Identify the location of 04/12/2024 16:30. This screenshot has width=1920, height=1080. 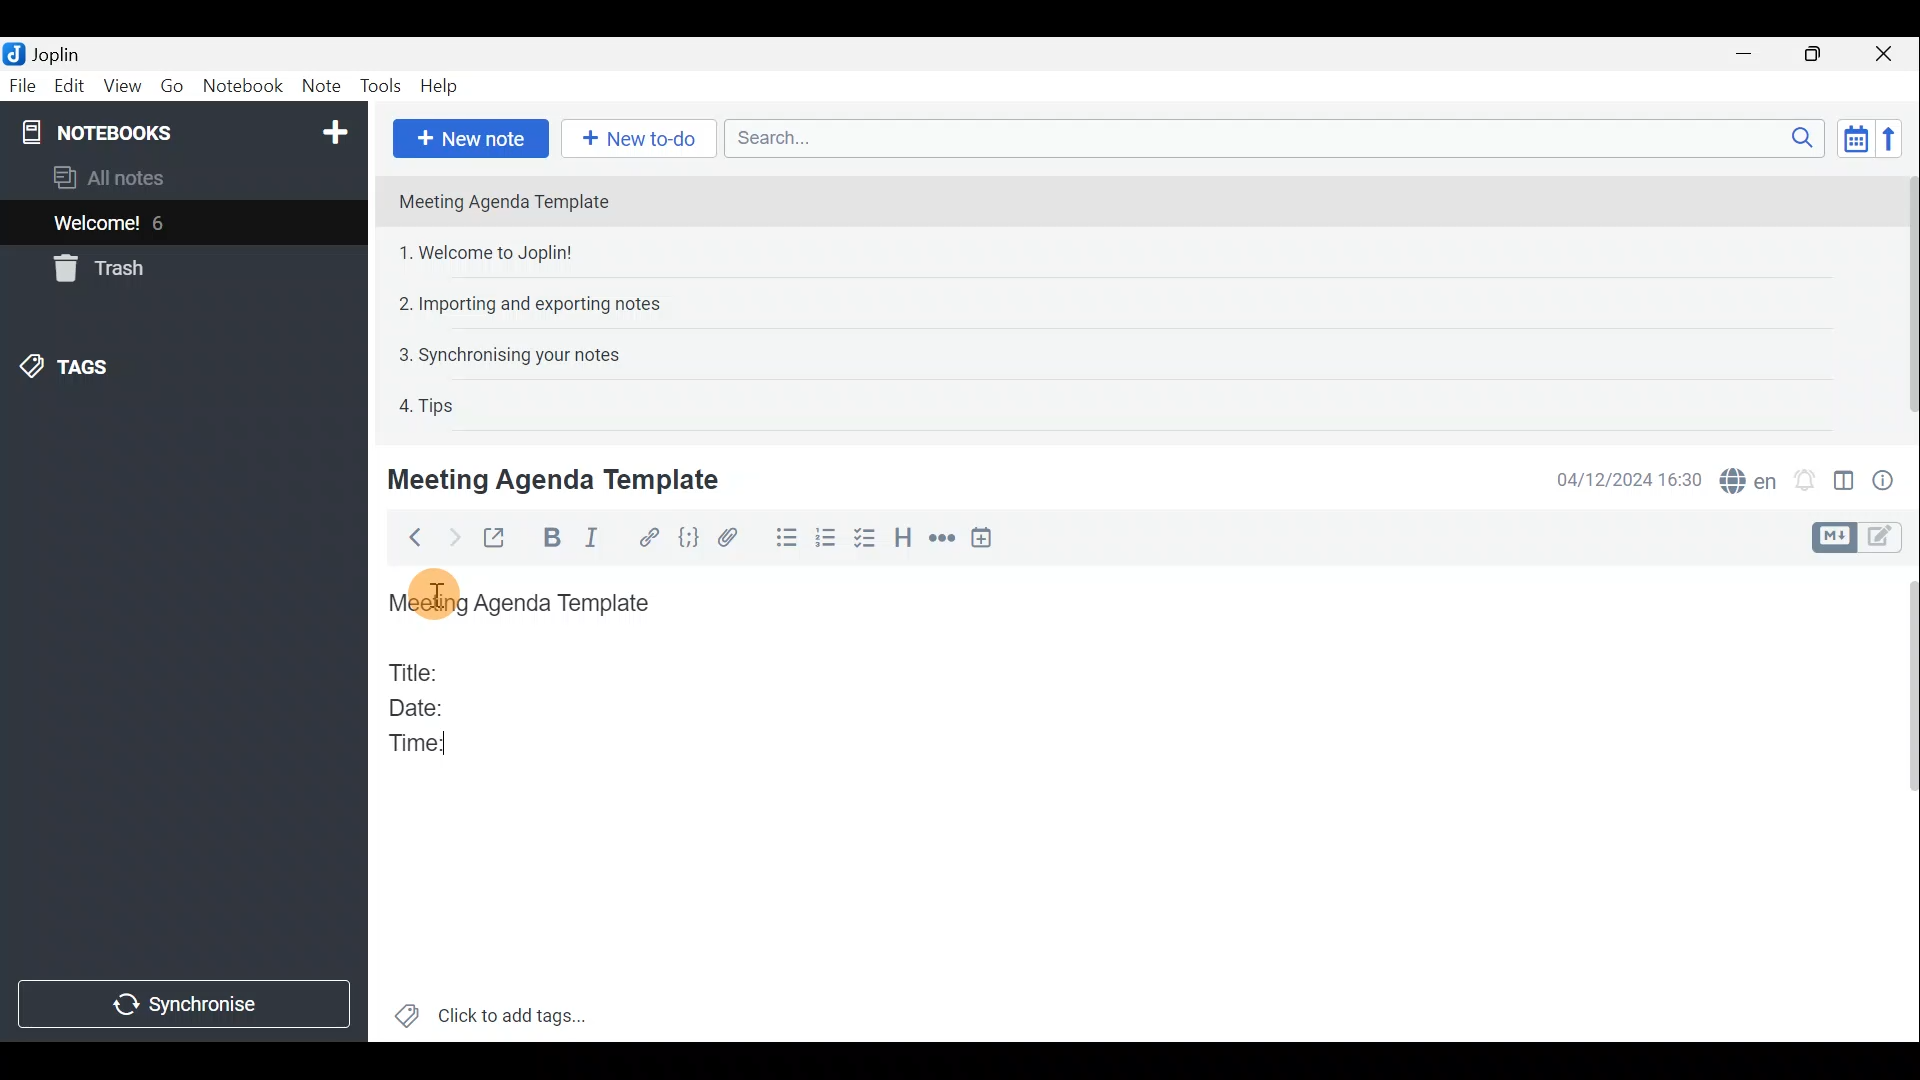
(1619, 478).